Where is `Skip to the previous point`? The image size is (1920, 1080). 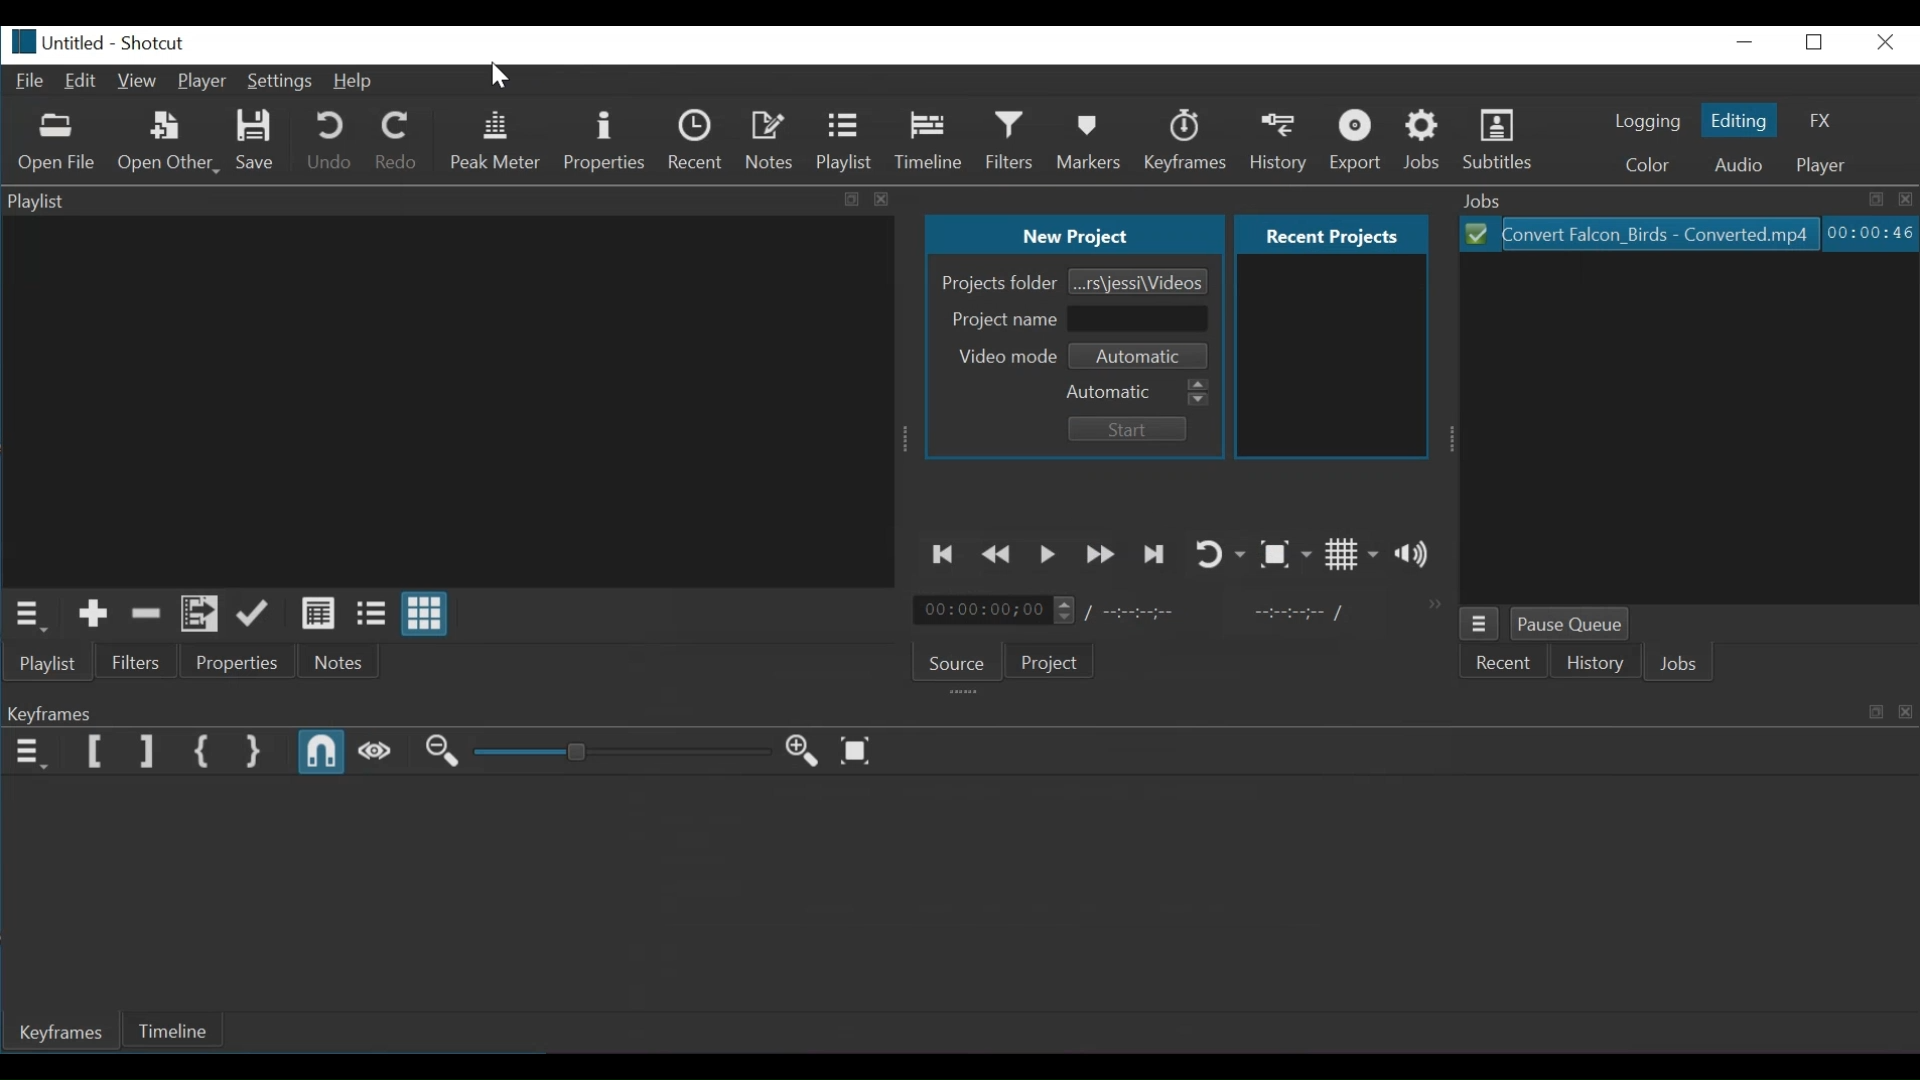
Skip to the previous point is located at coordinates (945, 556).